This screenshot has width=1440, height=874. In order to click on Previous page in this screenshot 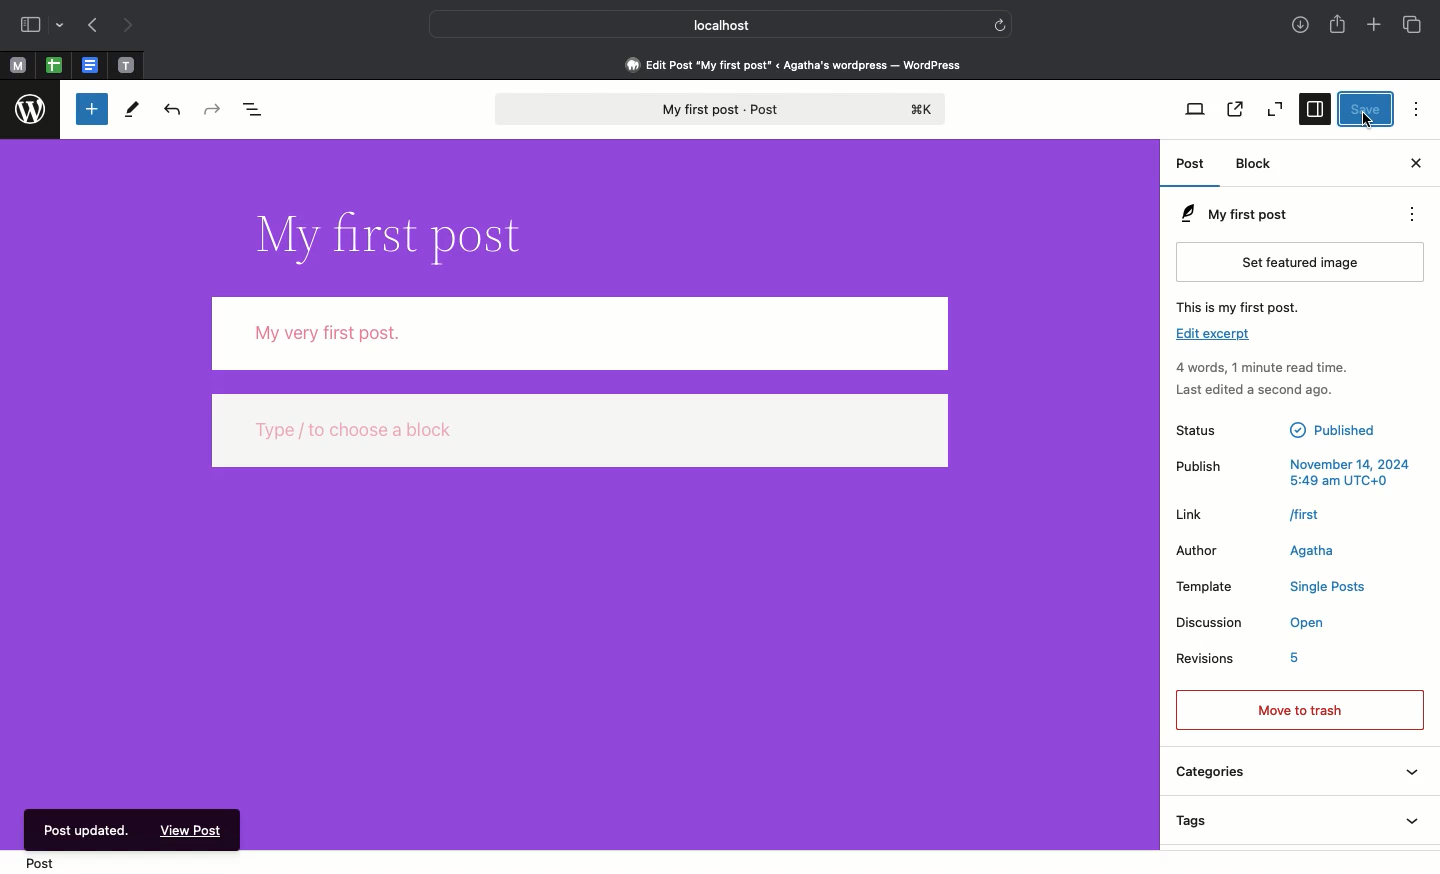, I will do `click(92, 26)`.